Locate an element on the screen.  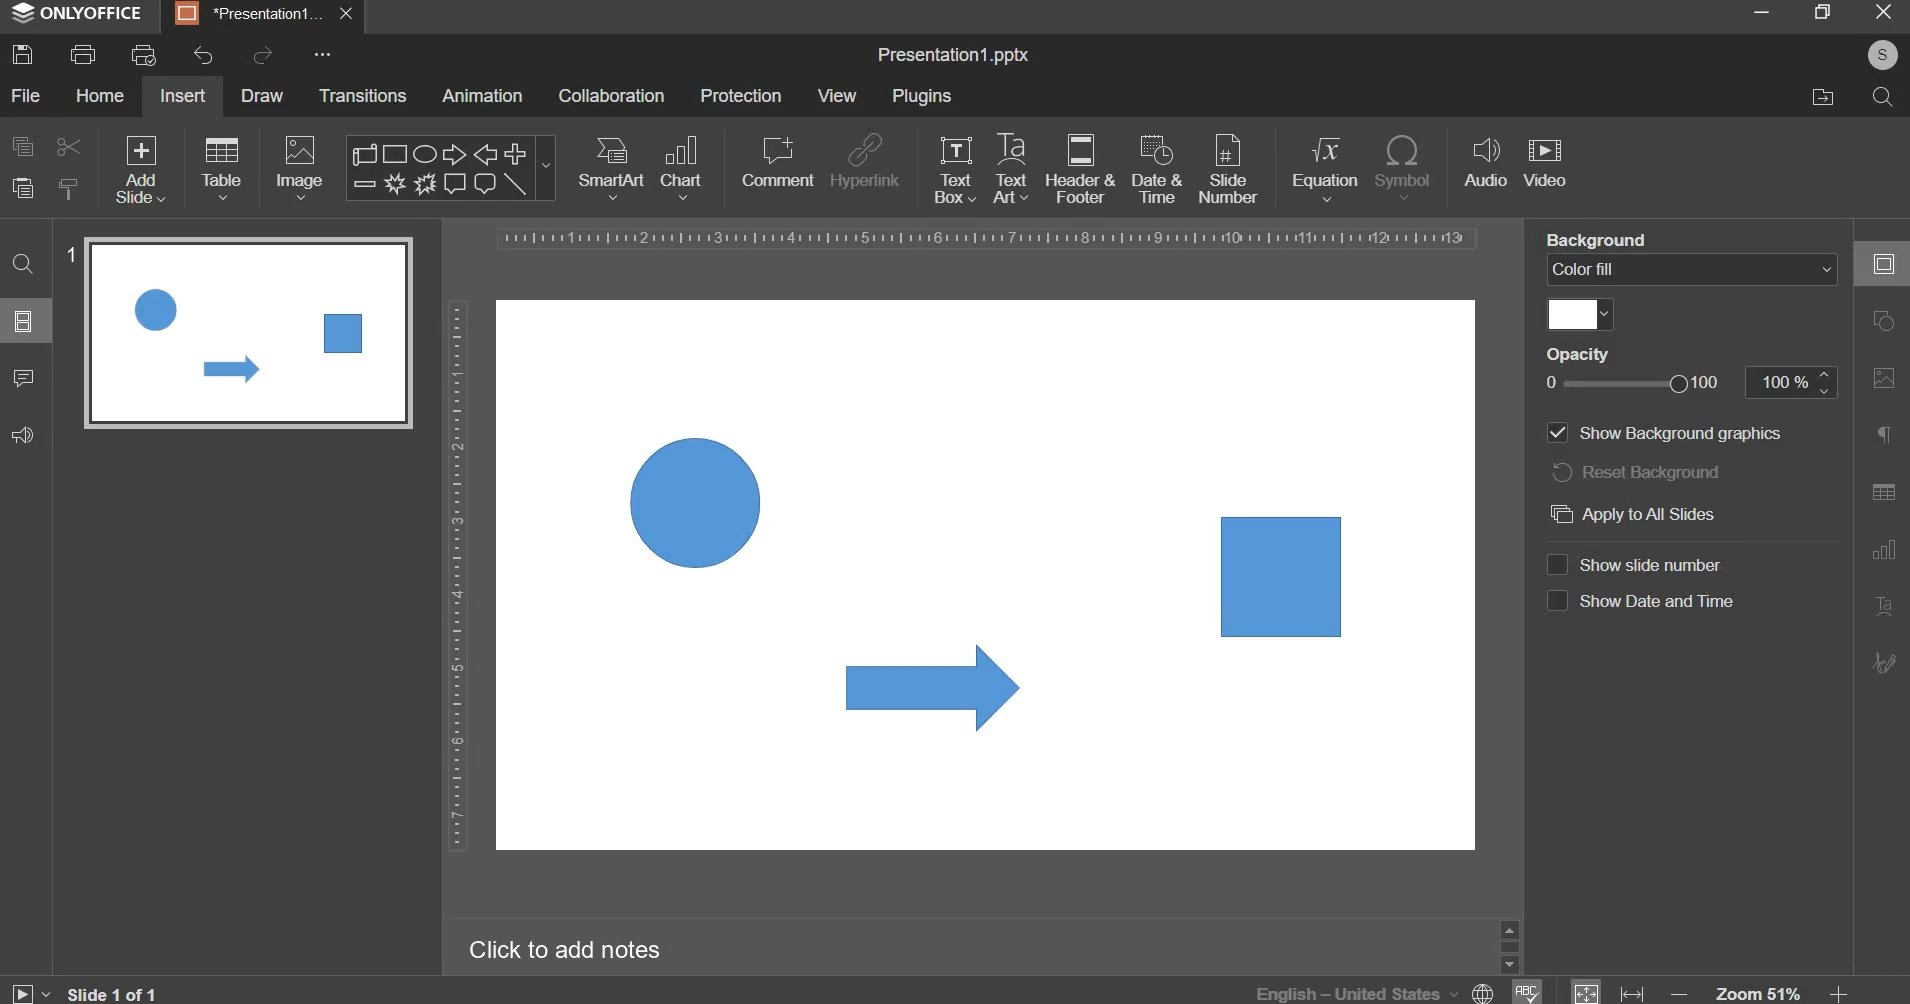
vertical slider is located at coordinates (1509, 945).